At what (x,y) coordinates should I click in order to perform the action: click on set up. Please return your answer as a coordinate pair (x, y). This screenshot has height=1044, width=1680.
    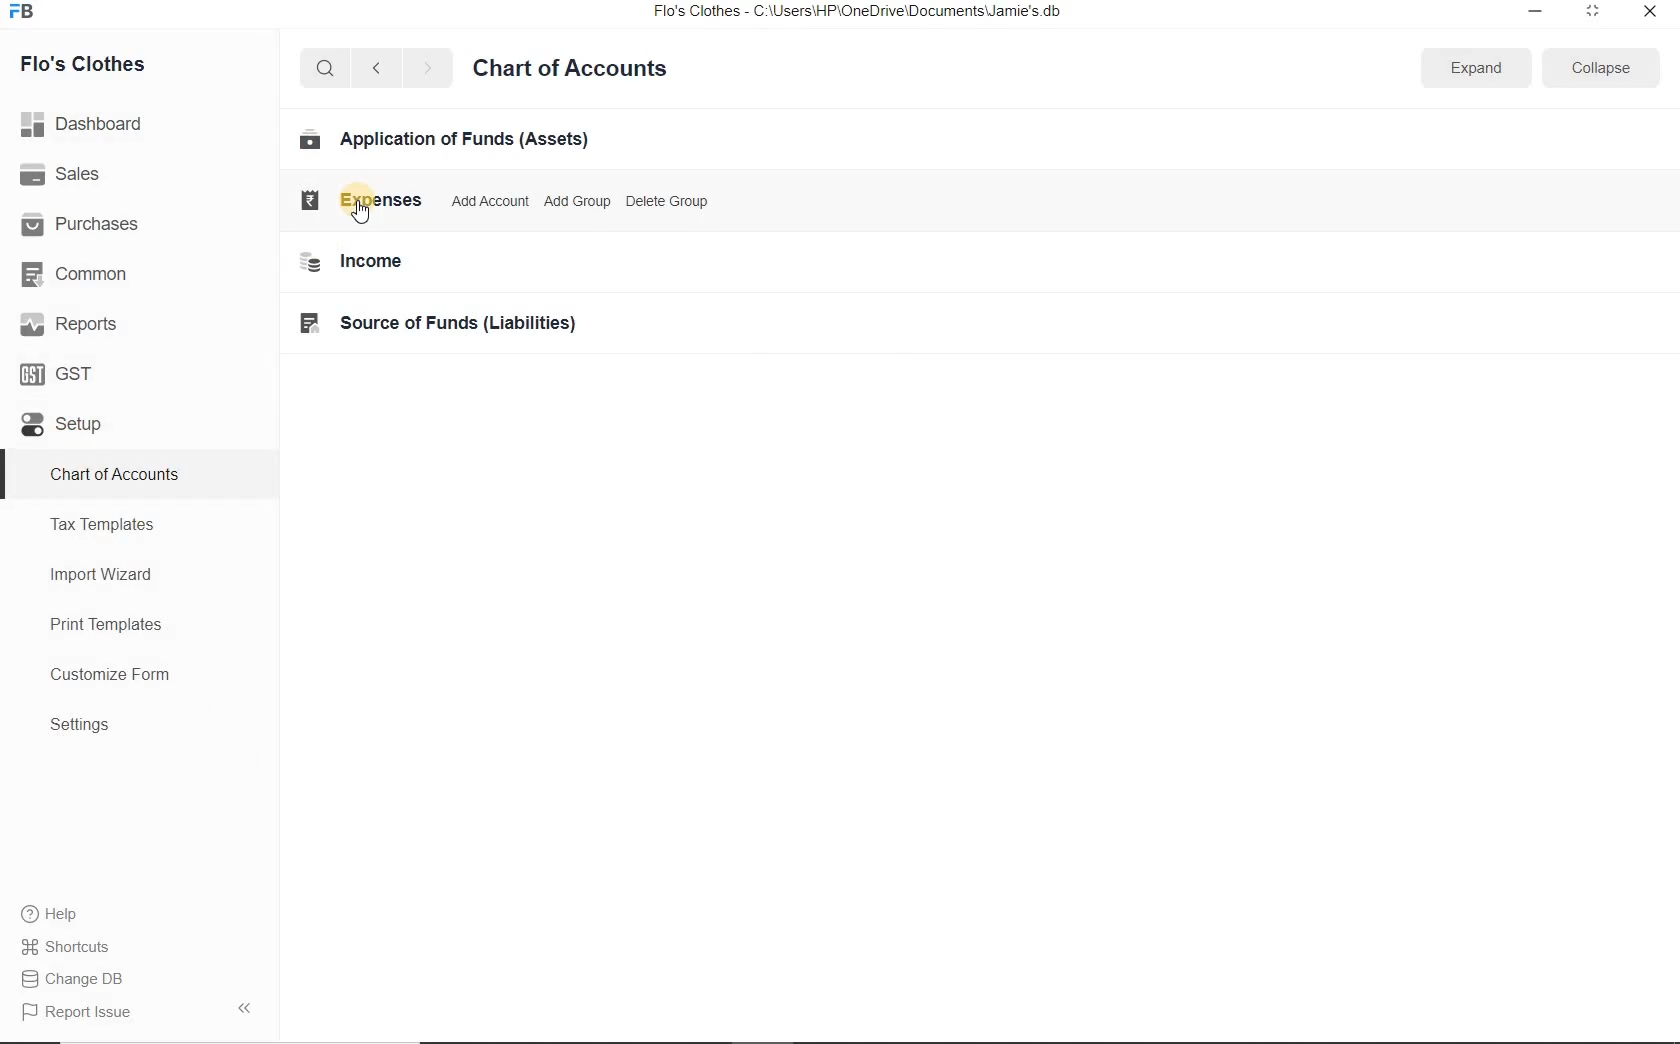
    Looking at the image, I should click on (62, 426).